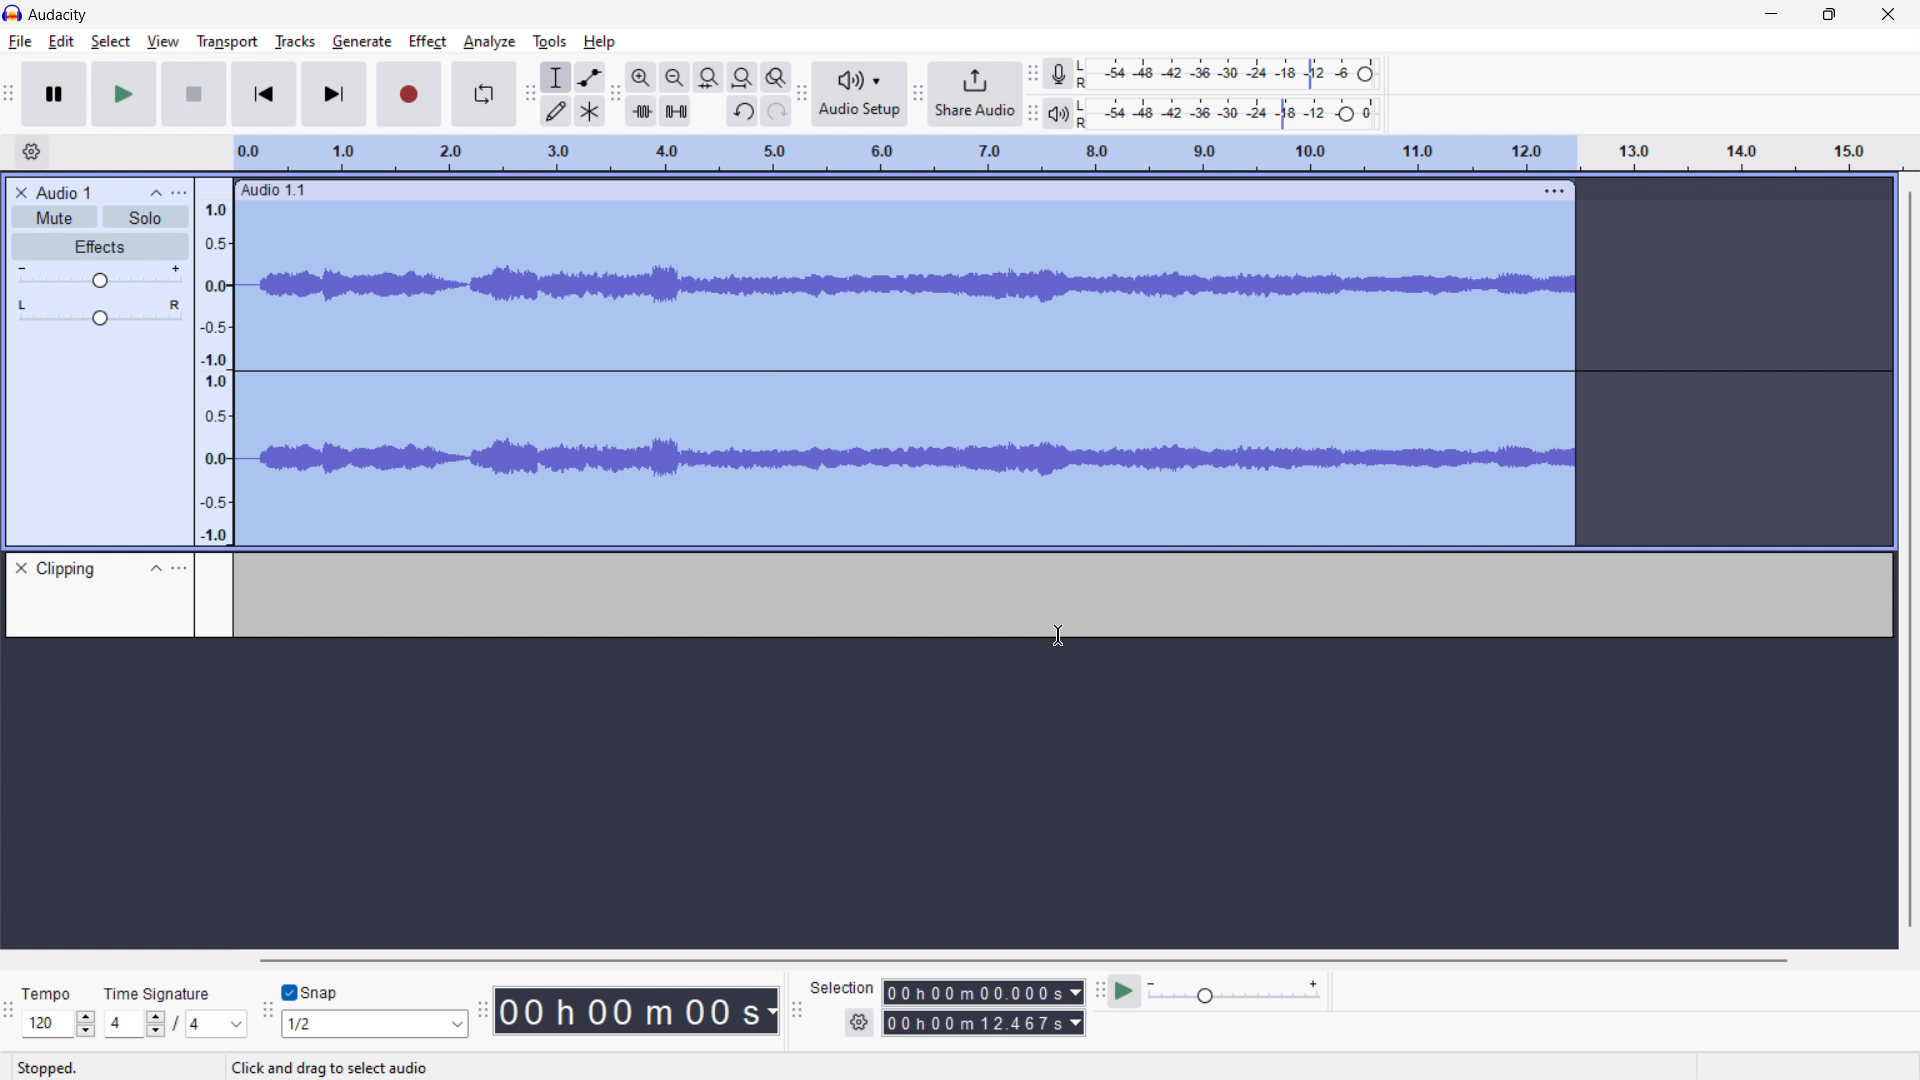 Image resolution: width=1920 pixels, height=1080 pixels. I want to click on selection tool, so click(556, 76).